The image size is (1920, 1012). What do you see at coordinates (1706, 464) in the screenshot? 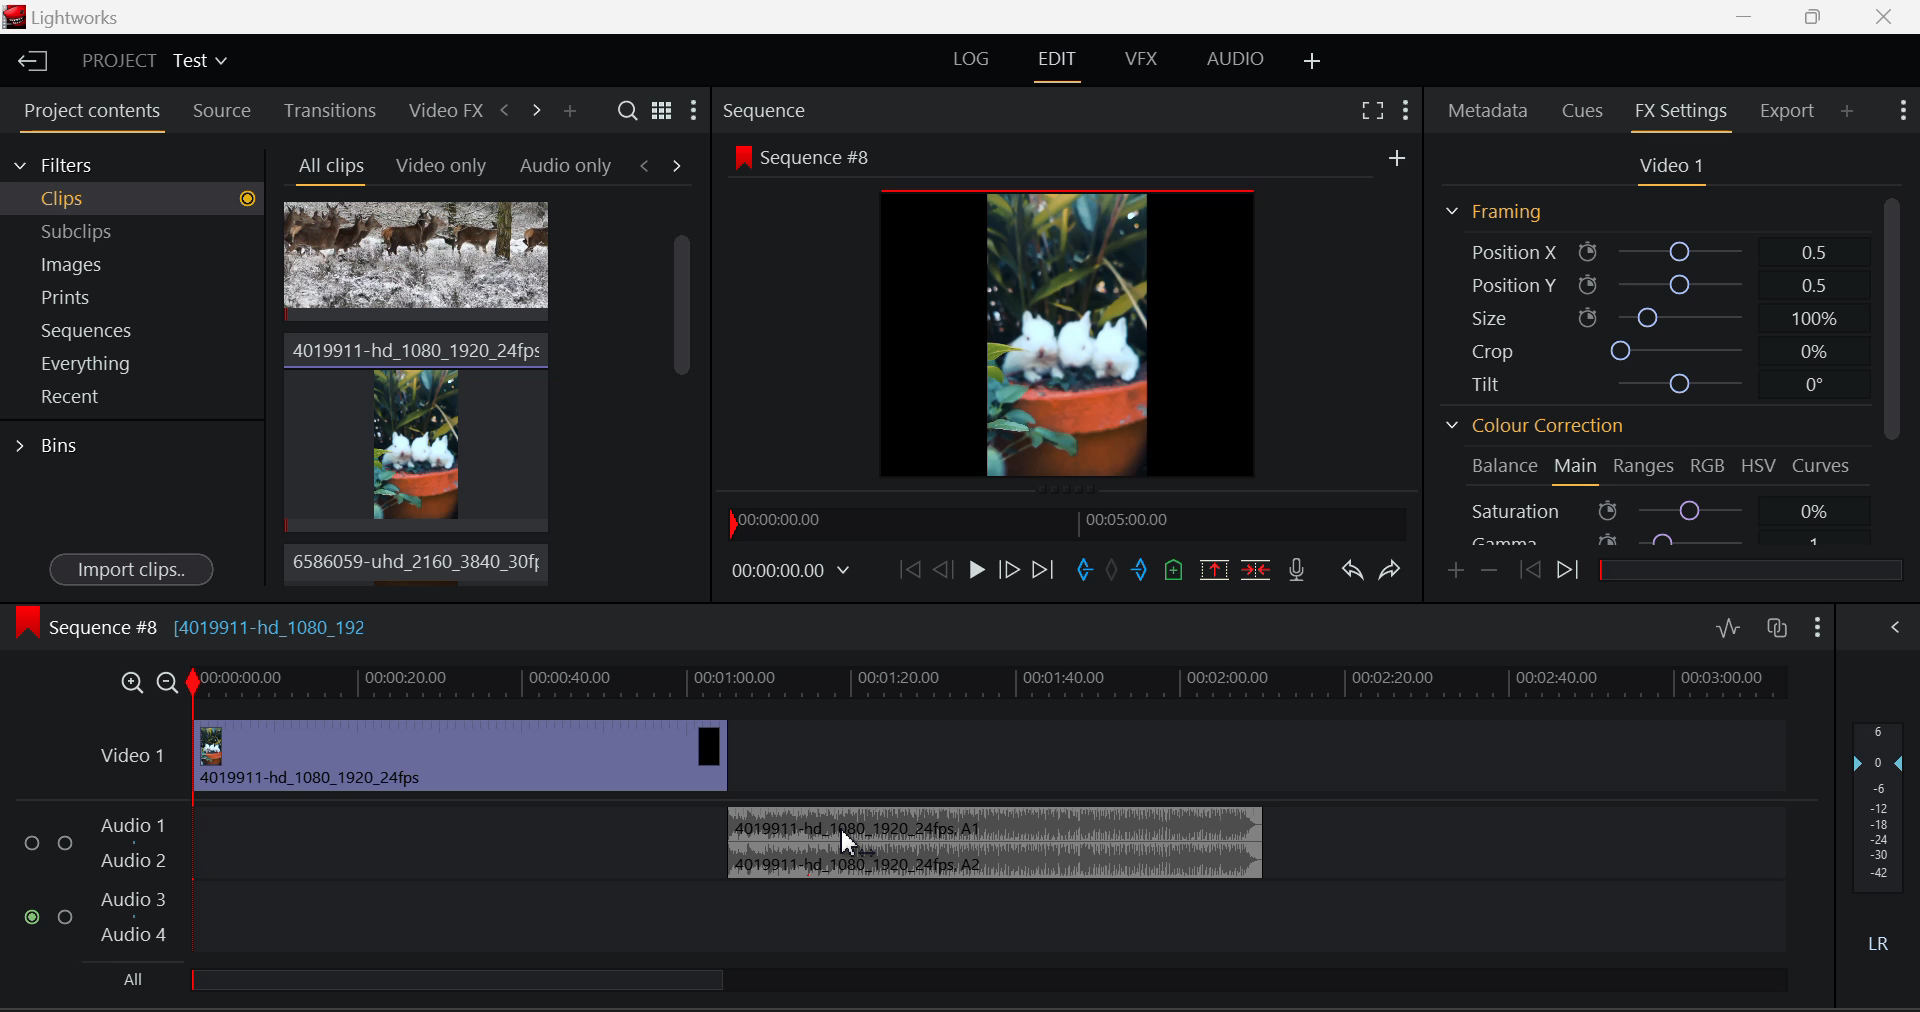
I see `RGB` at bounding box center [1706, 464].